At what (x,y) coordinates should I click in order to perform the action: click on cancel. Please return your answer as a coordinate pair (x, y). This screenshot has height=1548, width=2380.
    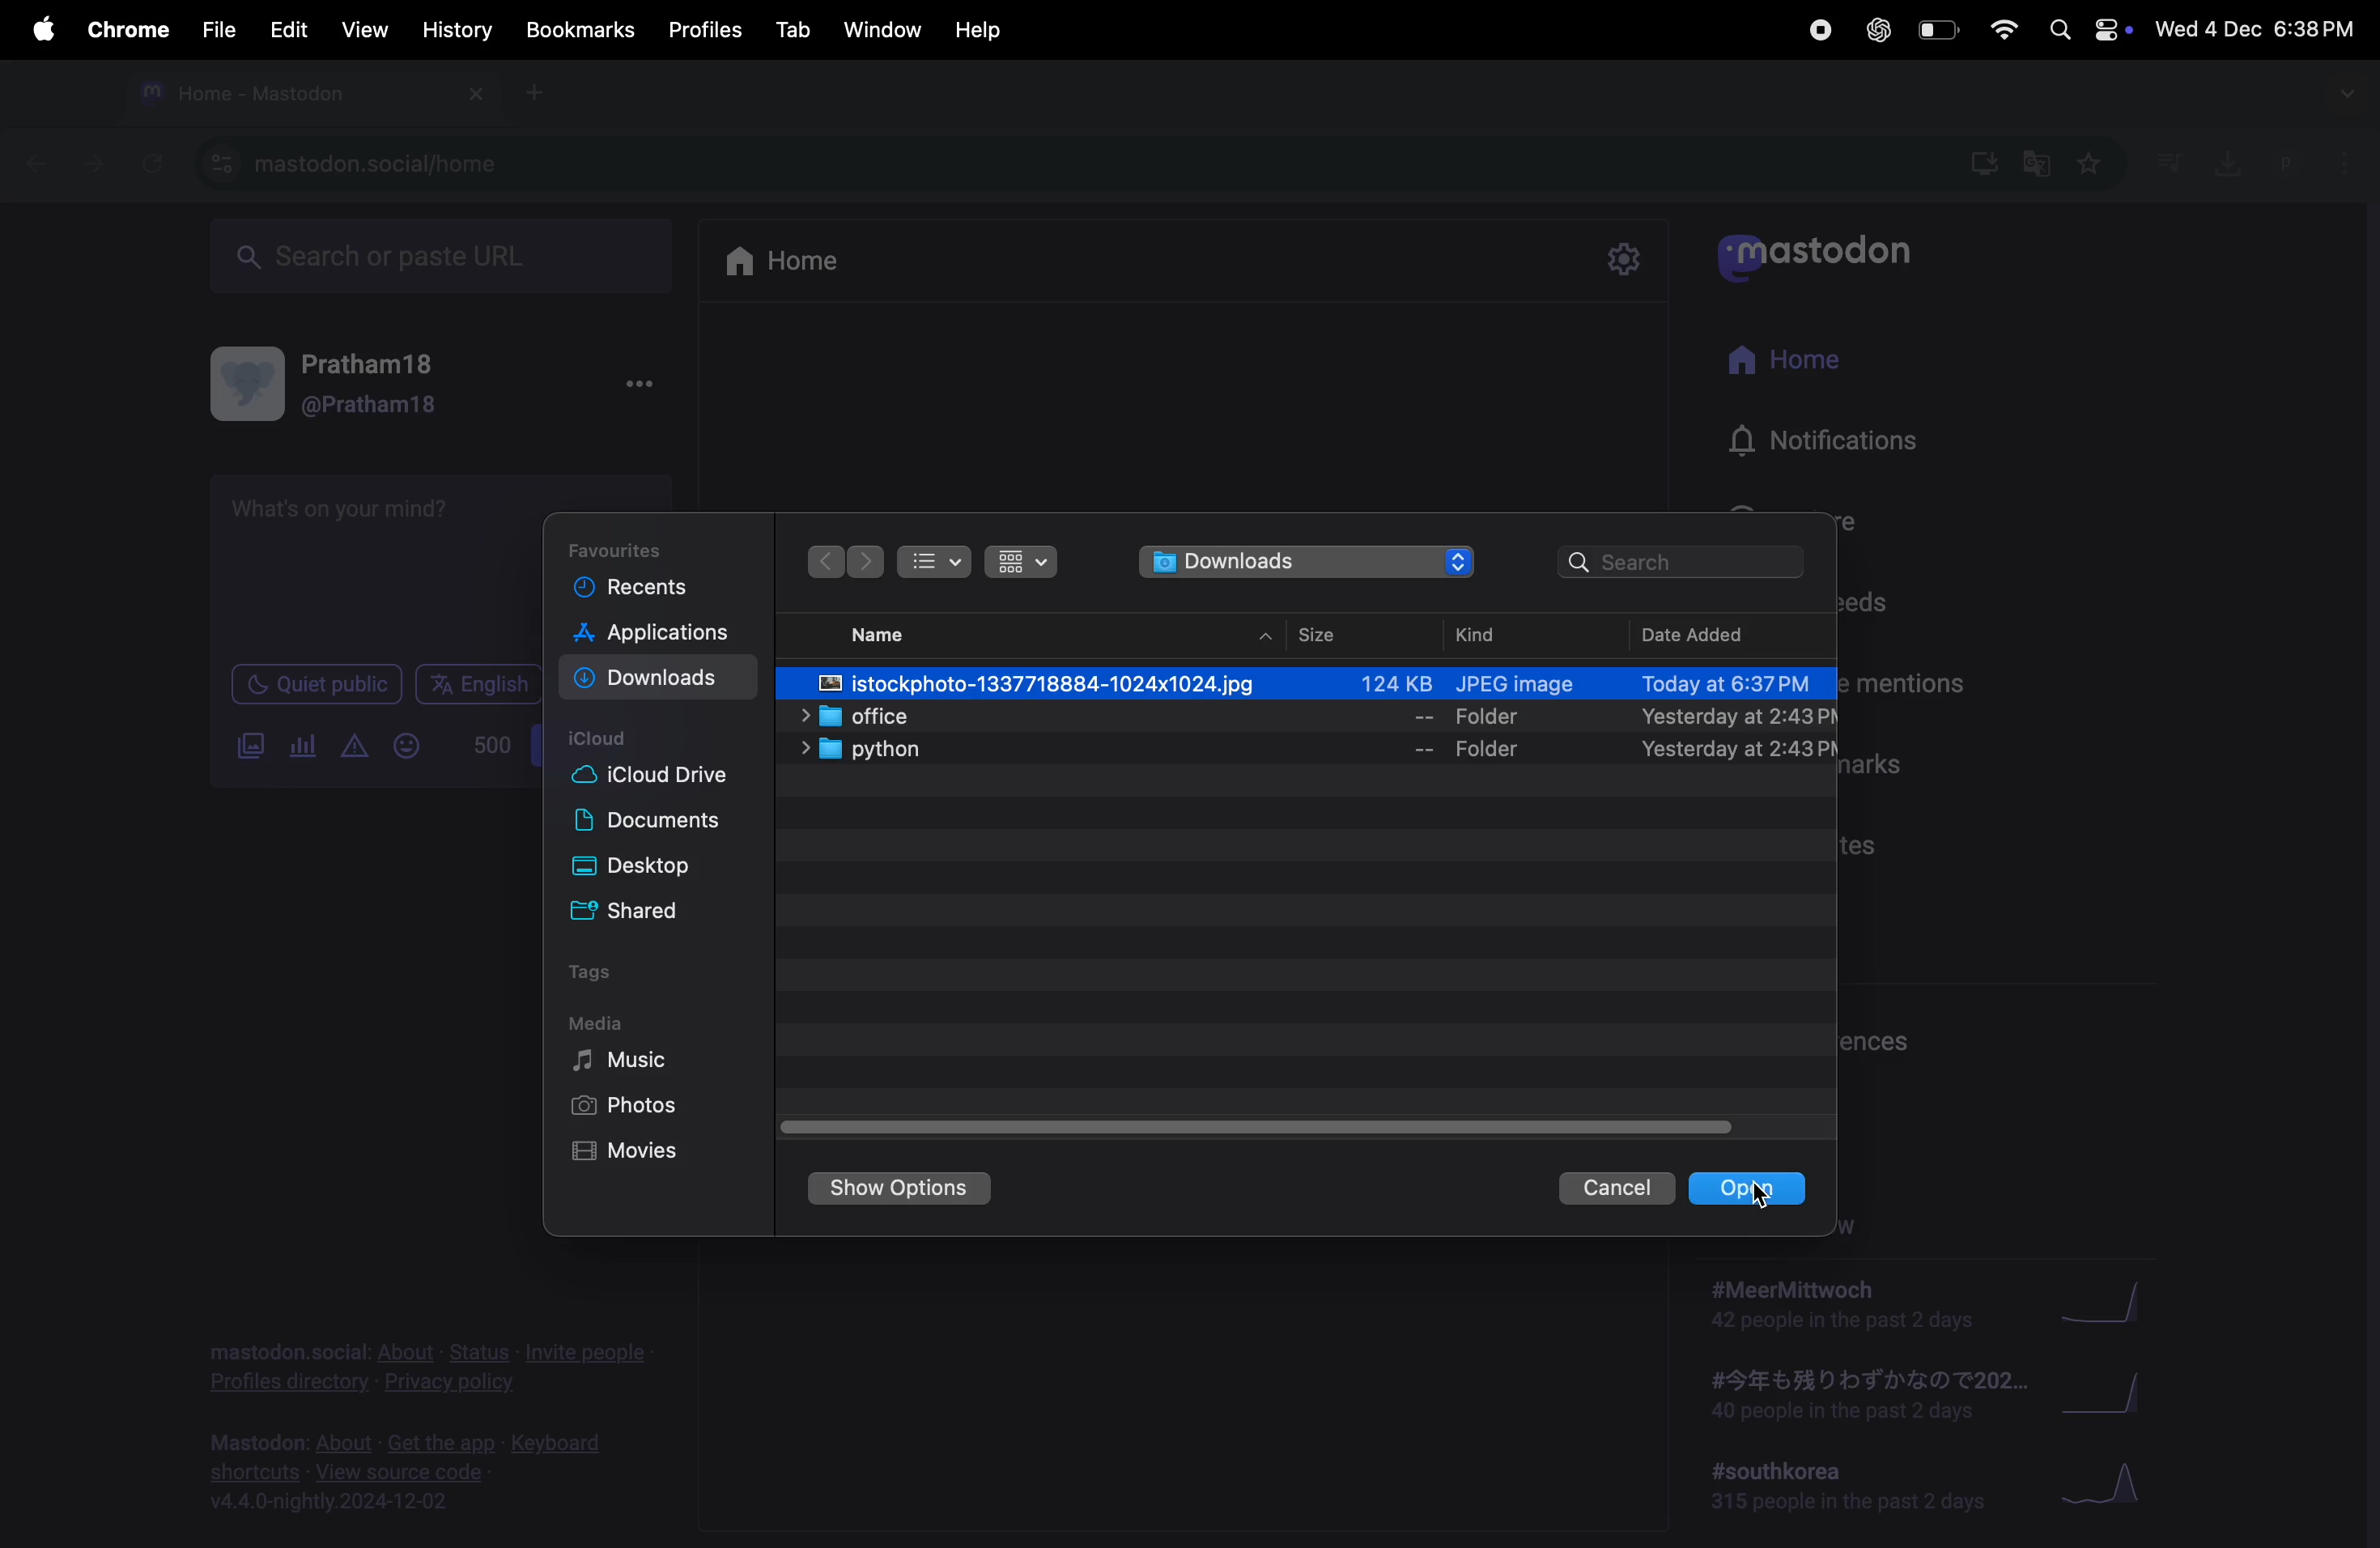
    Looking at the image, I should click on (1611, 1188).